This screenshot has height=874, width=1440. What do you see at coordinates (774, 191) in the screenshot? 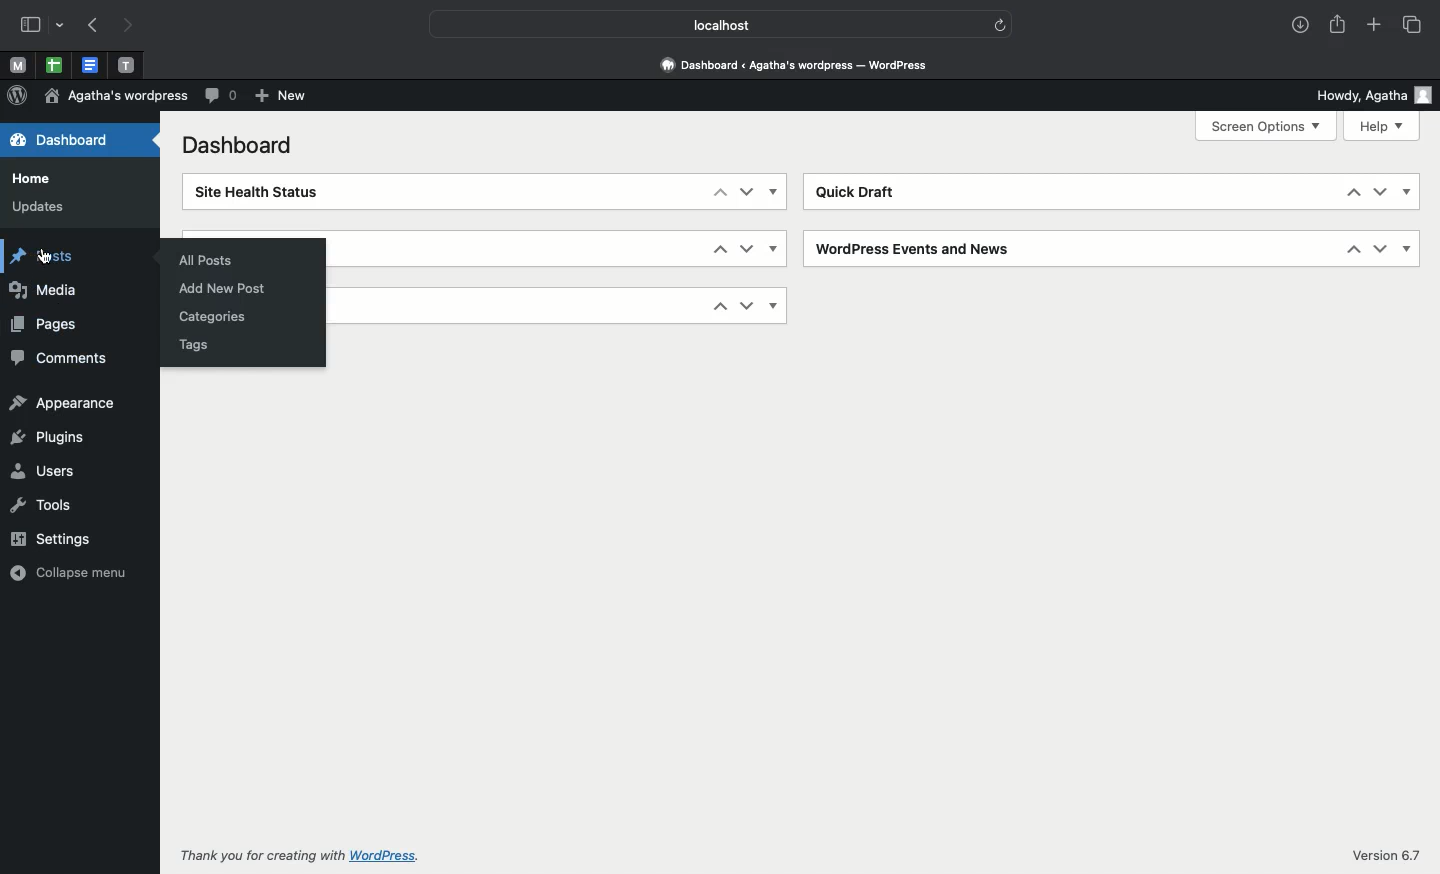
I see `Show` at bounding box center [774, 191].